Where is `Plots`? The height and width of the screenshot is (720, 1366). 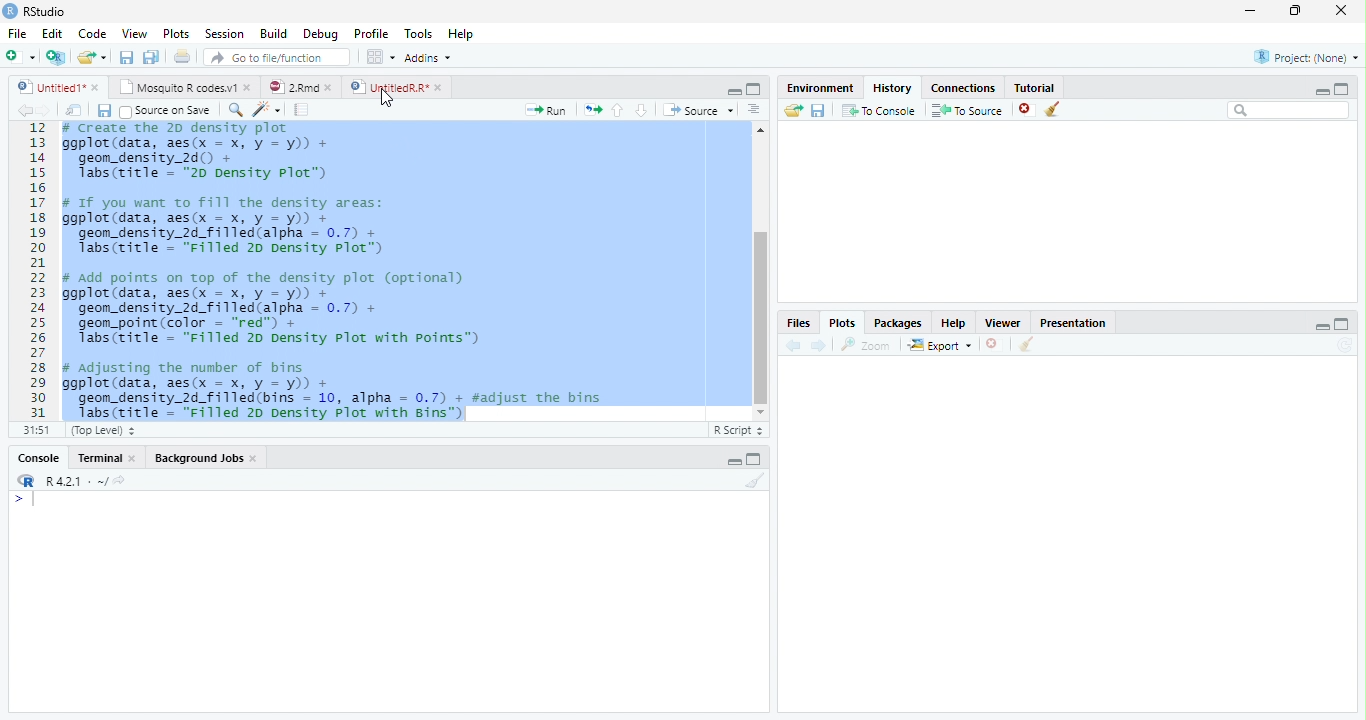 Plots is located at coordinates (175, 33).